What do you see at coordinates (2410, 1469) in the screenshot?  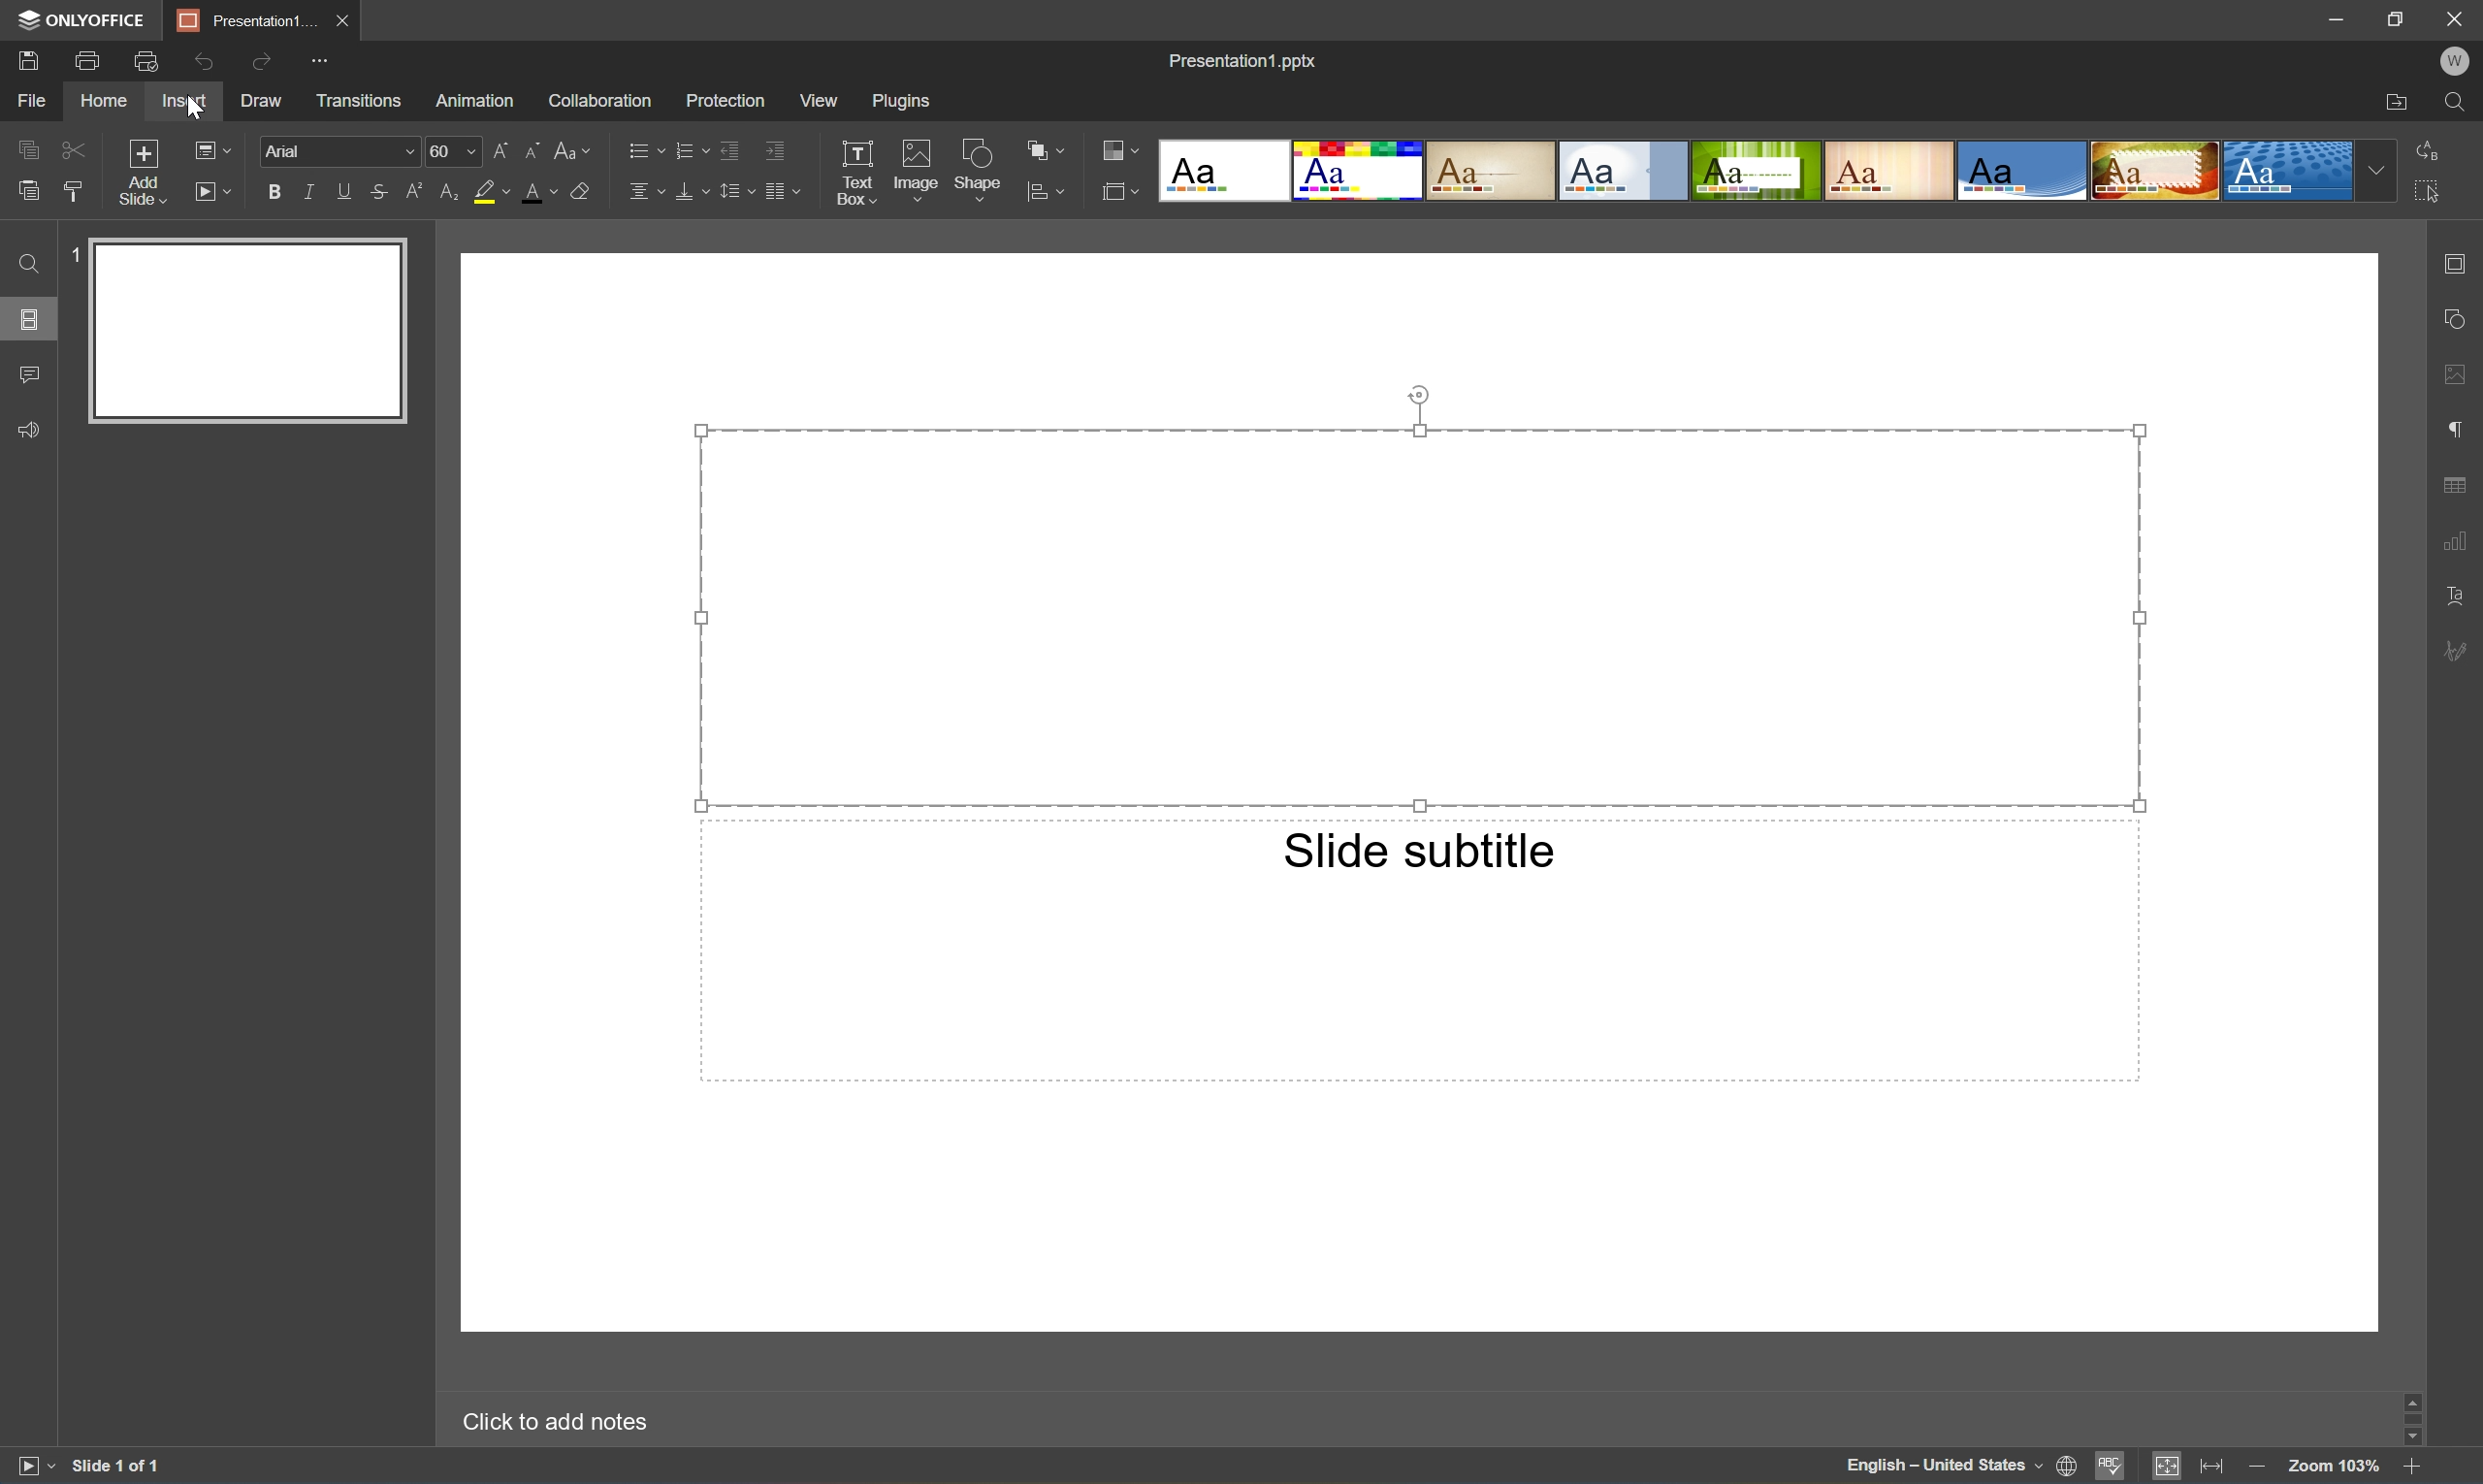 I see `Zoom in` at bounding box center [2410, 1469].